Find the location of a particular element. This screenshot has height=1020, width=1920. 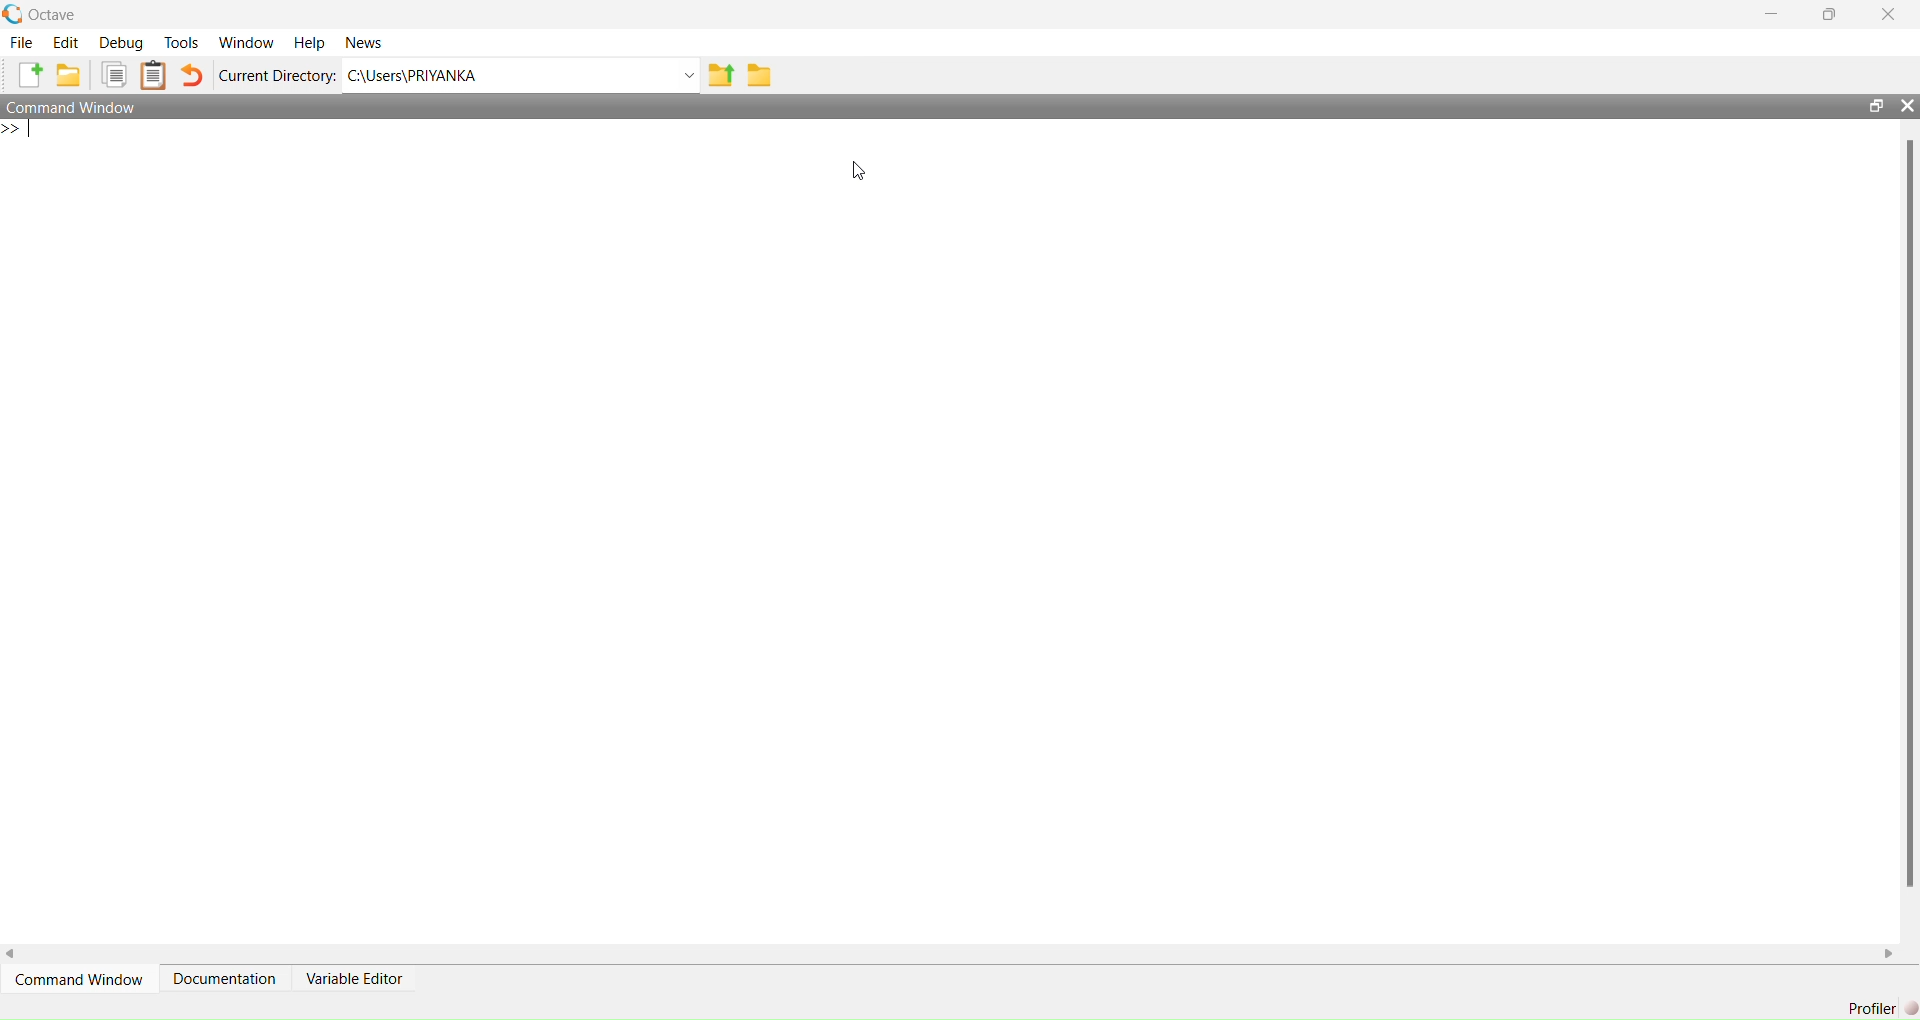

Window is located at coordinates (246, 42).